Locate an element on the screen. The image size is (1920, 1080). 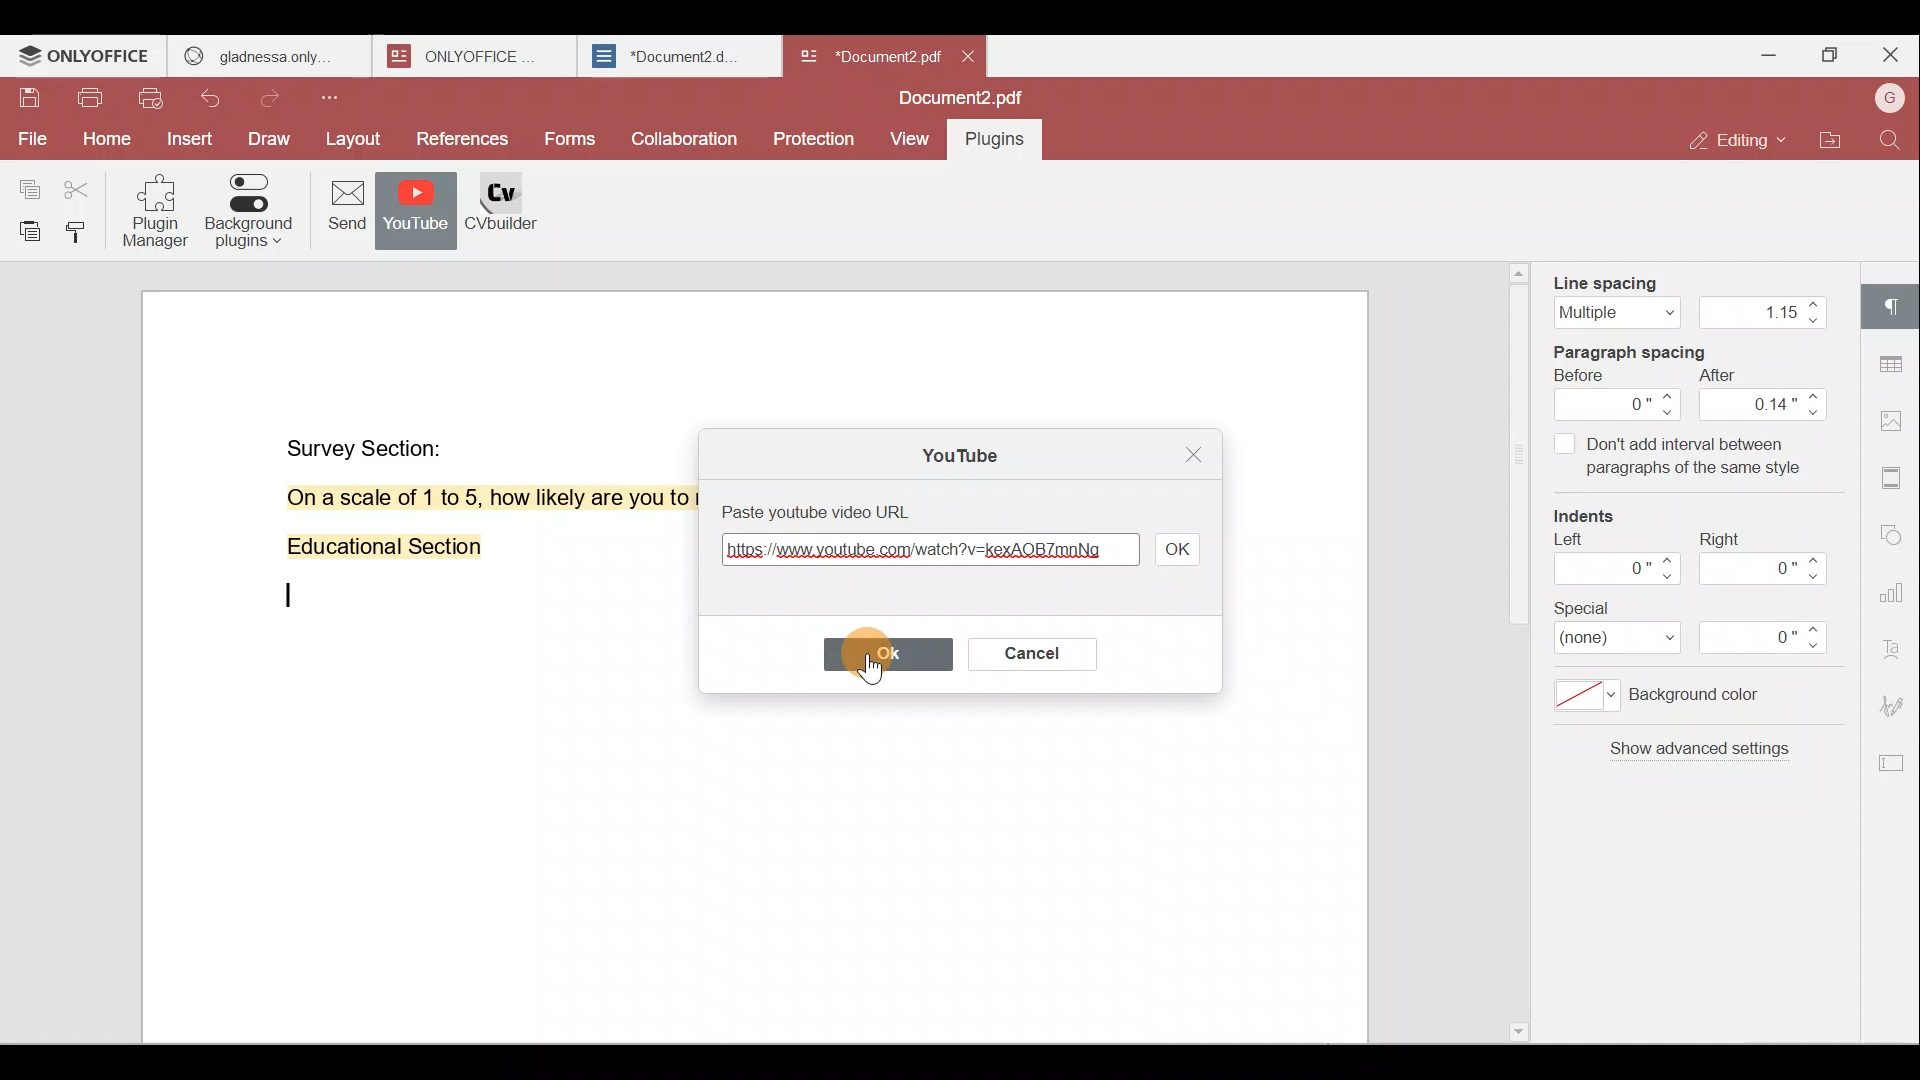
Cursor is located at coordinates (871, 654).